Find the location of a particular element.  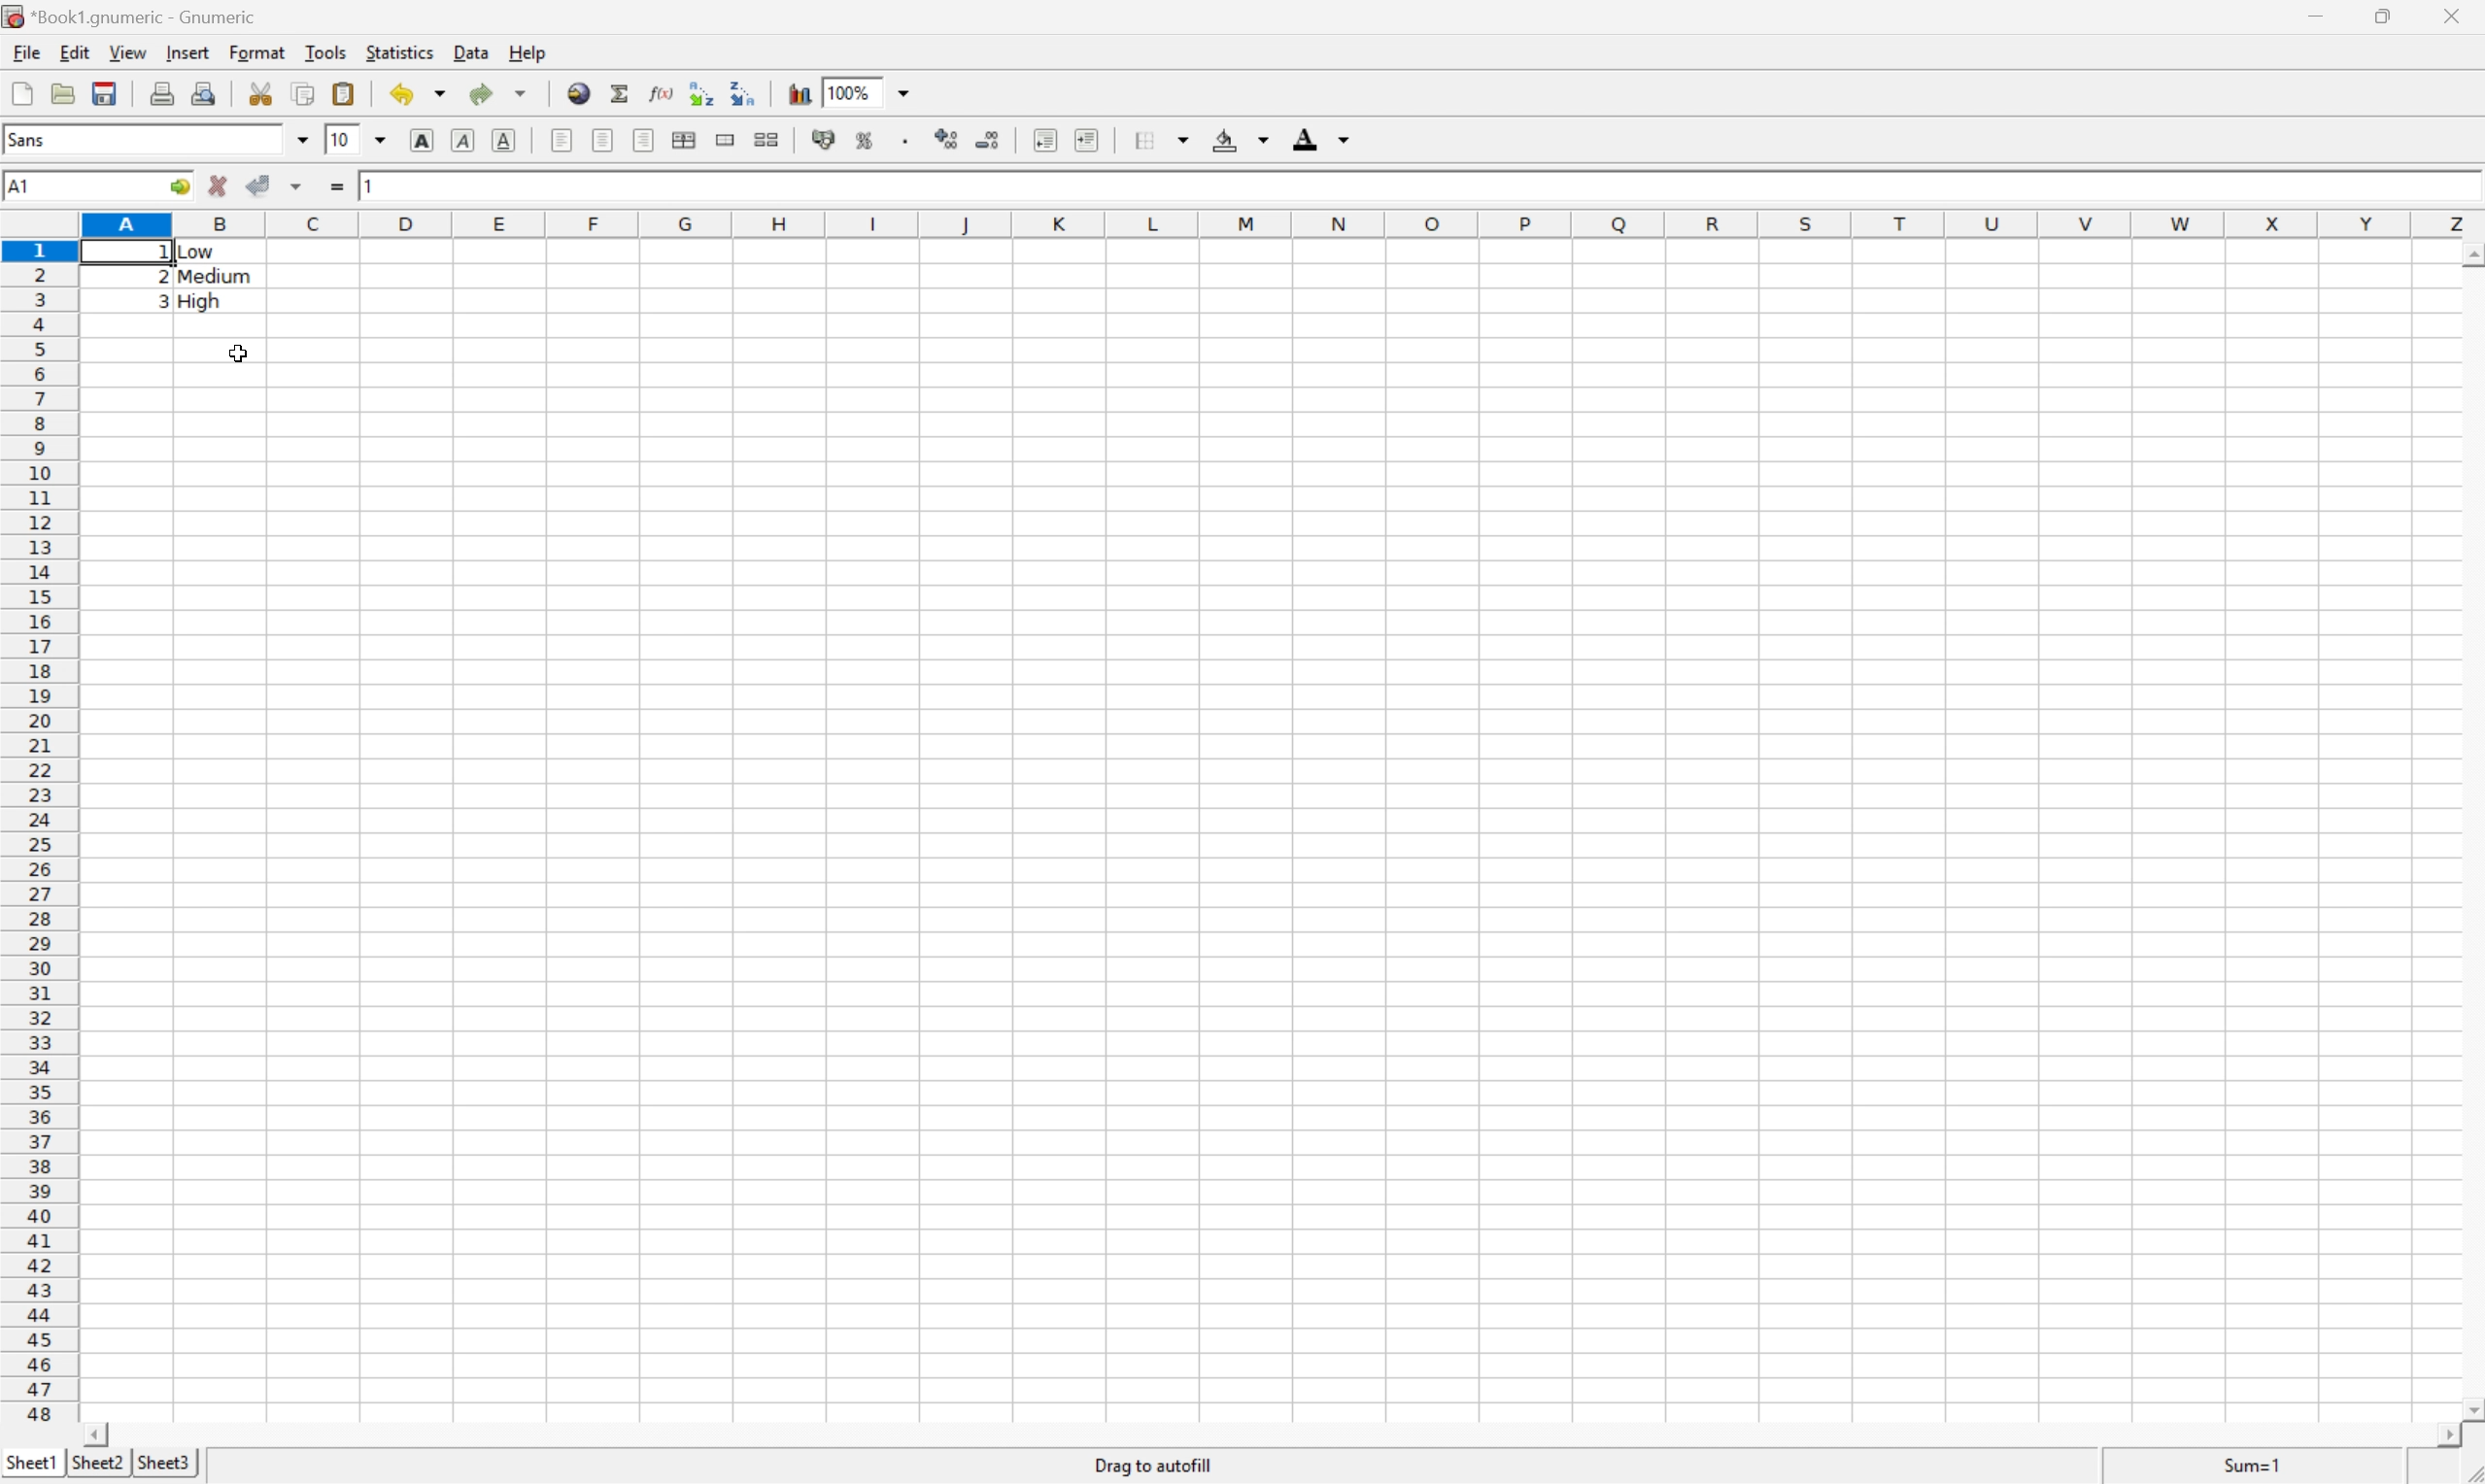

Copy selection is located at coordinates (305, 95).